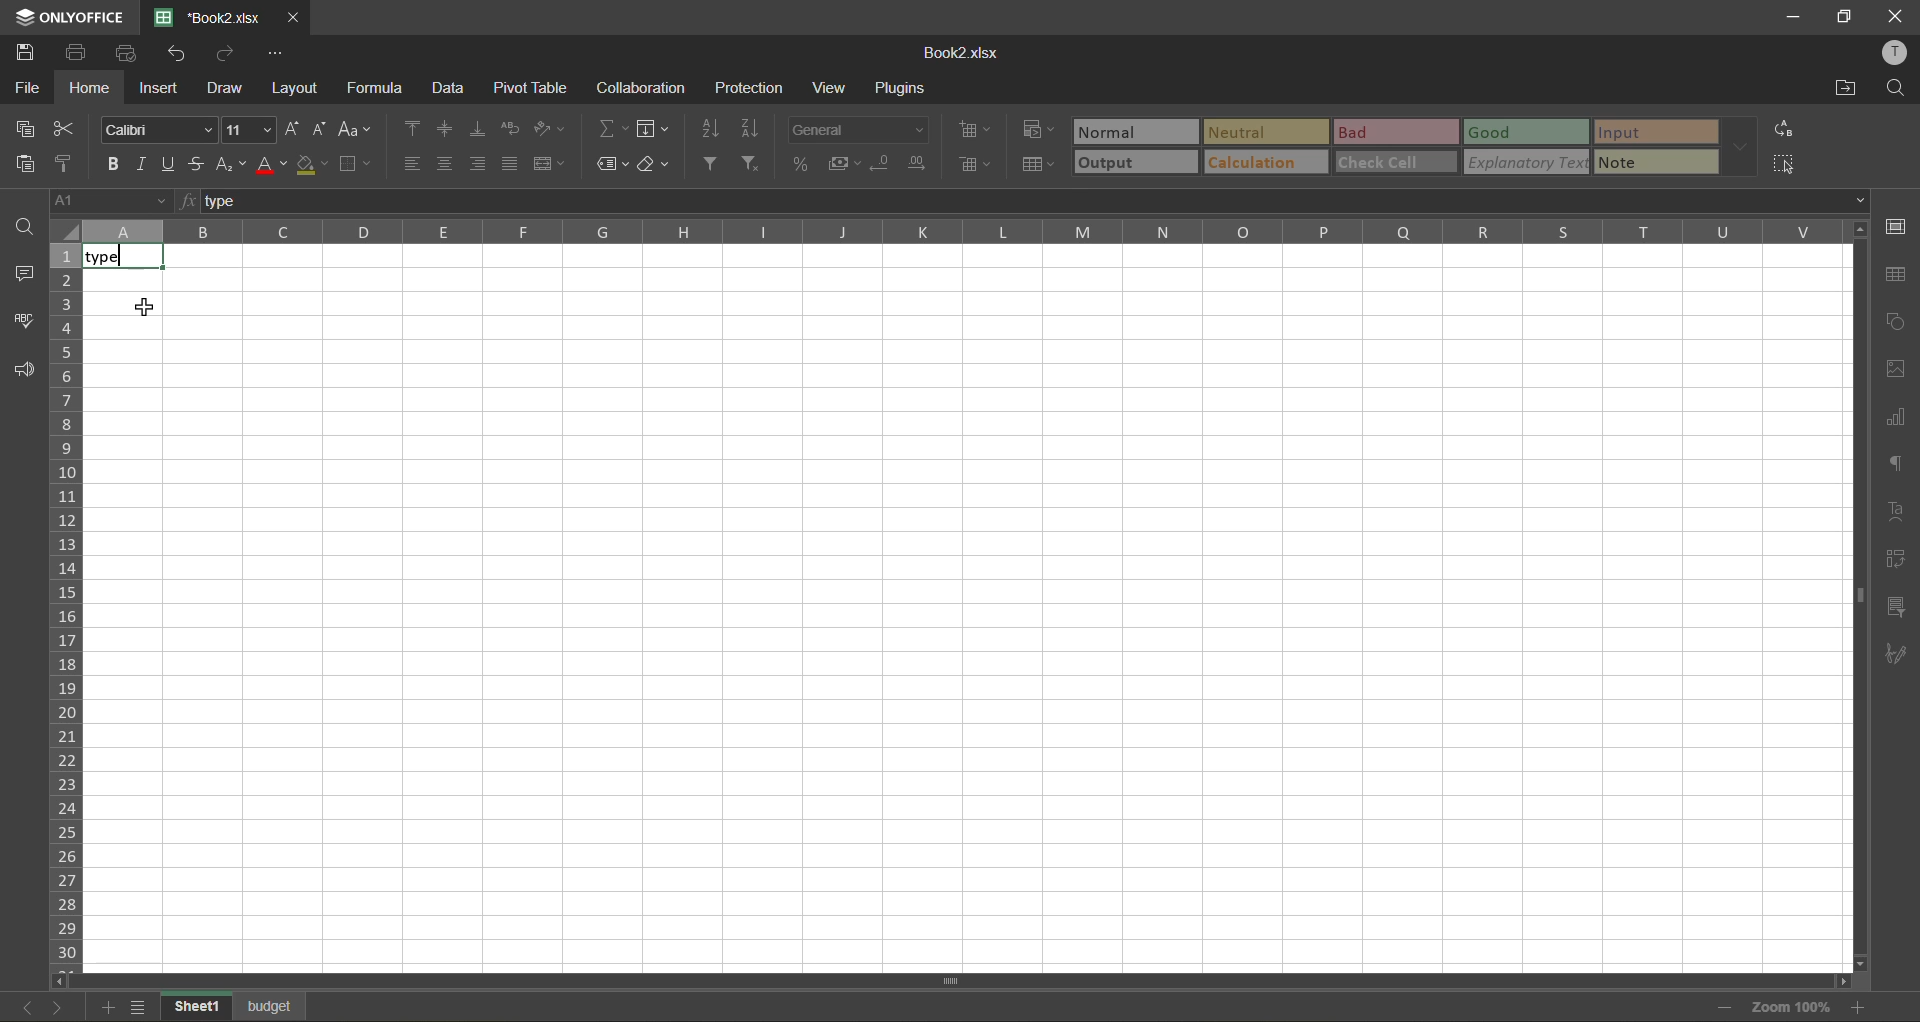  What do you see at coordinates (977, 132) in the screenshot?
I see `insert cells ` at bounding box center [977, 132].